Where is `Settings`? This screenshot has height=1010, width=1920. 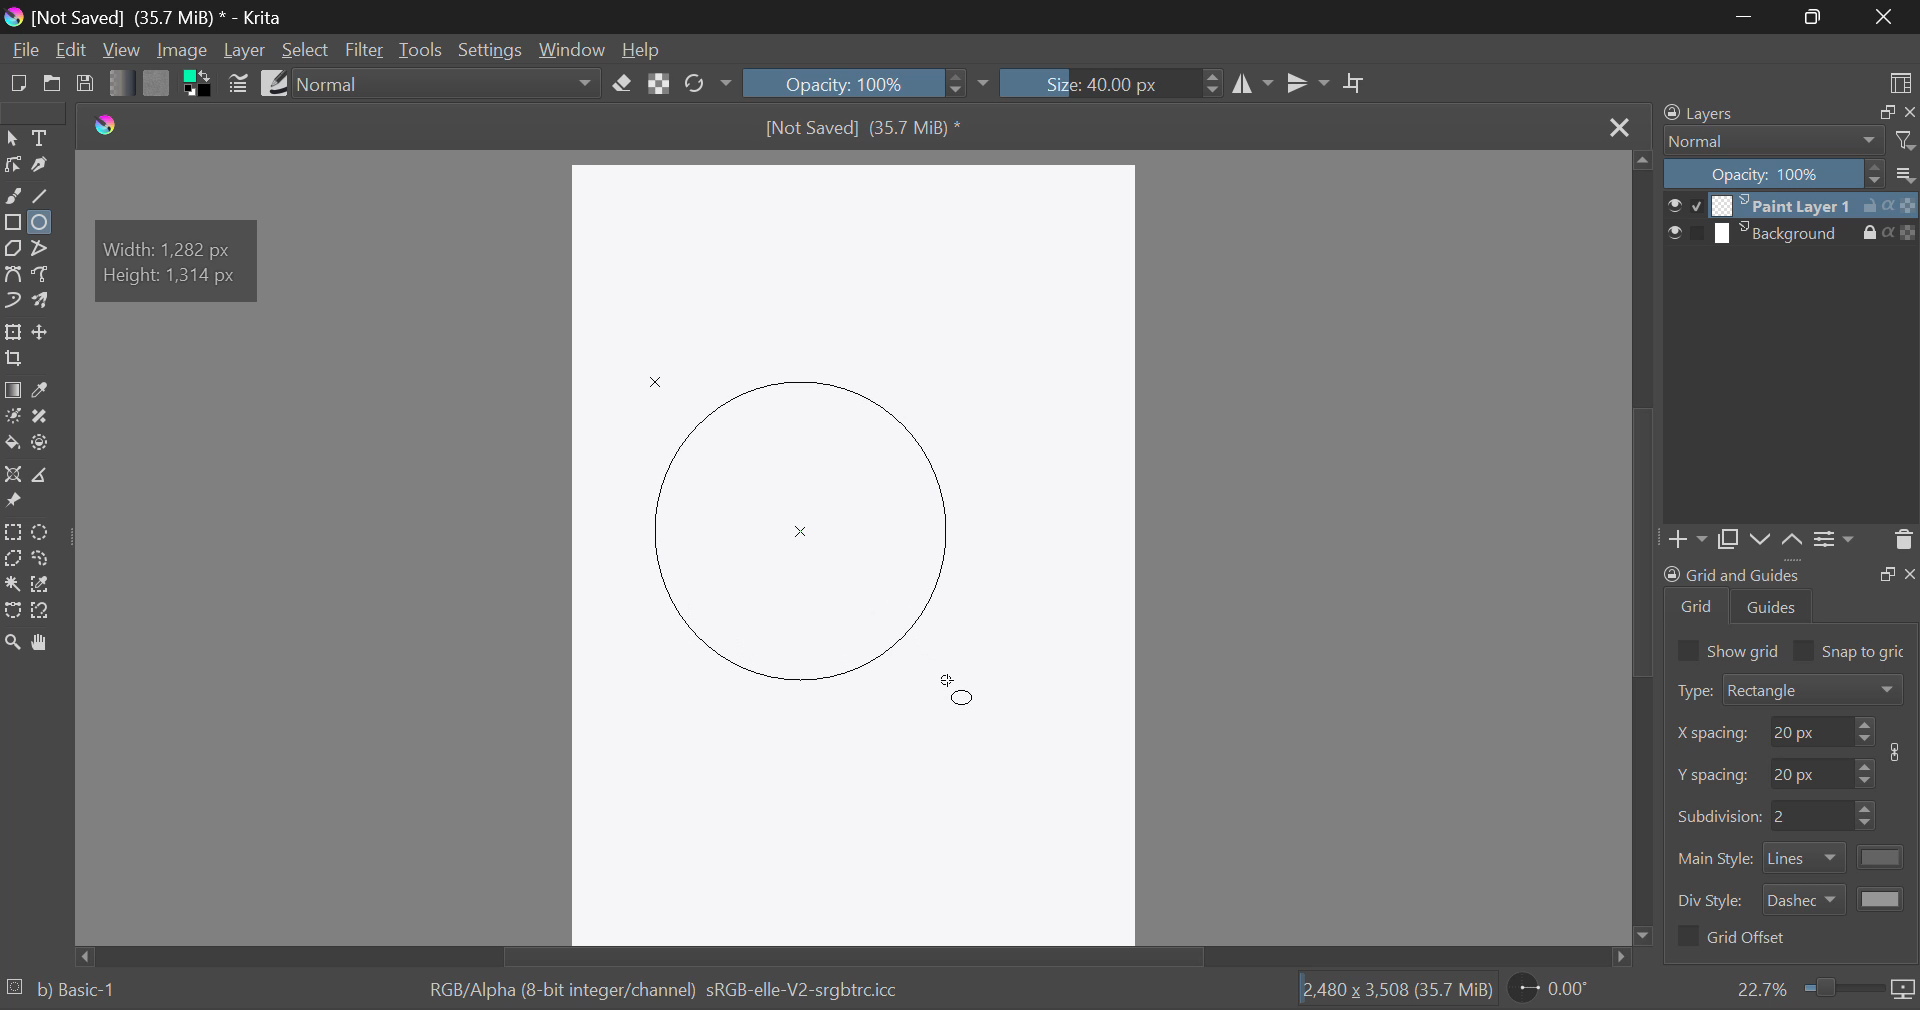
Settings is located at coordinates (1838, 545).